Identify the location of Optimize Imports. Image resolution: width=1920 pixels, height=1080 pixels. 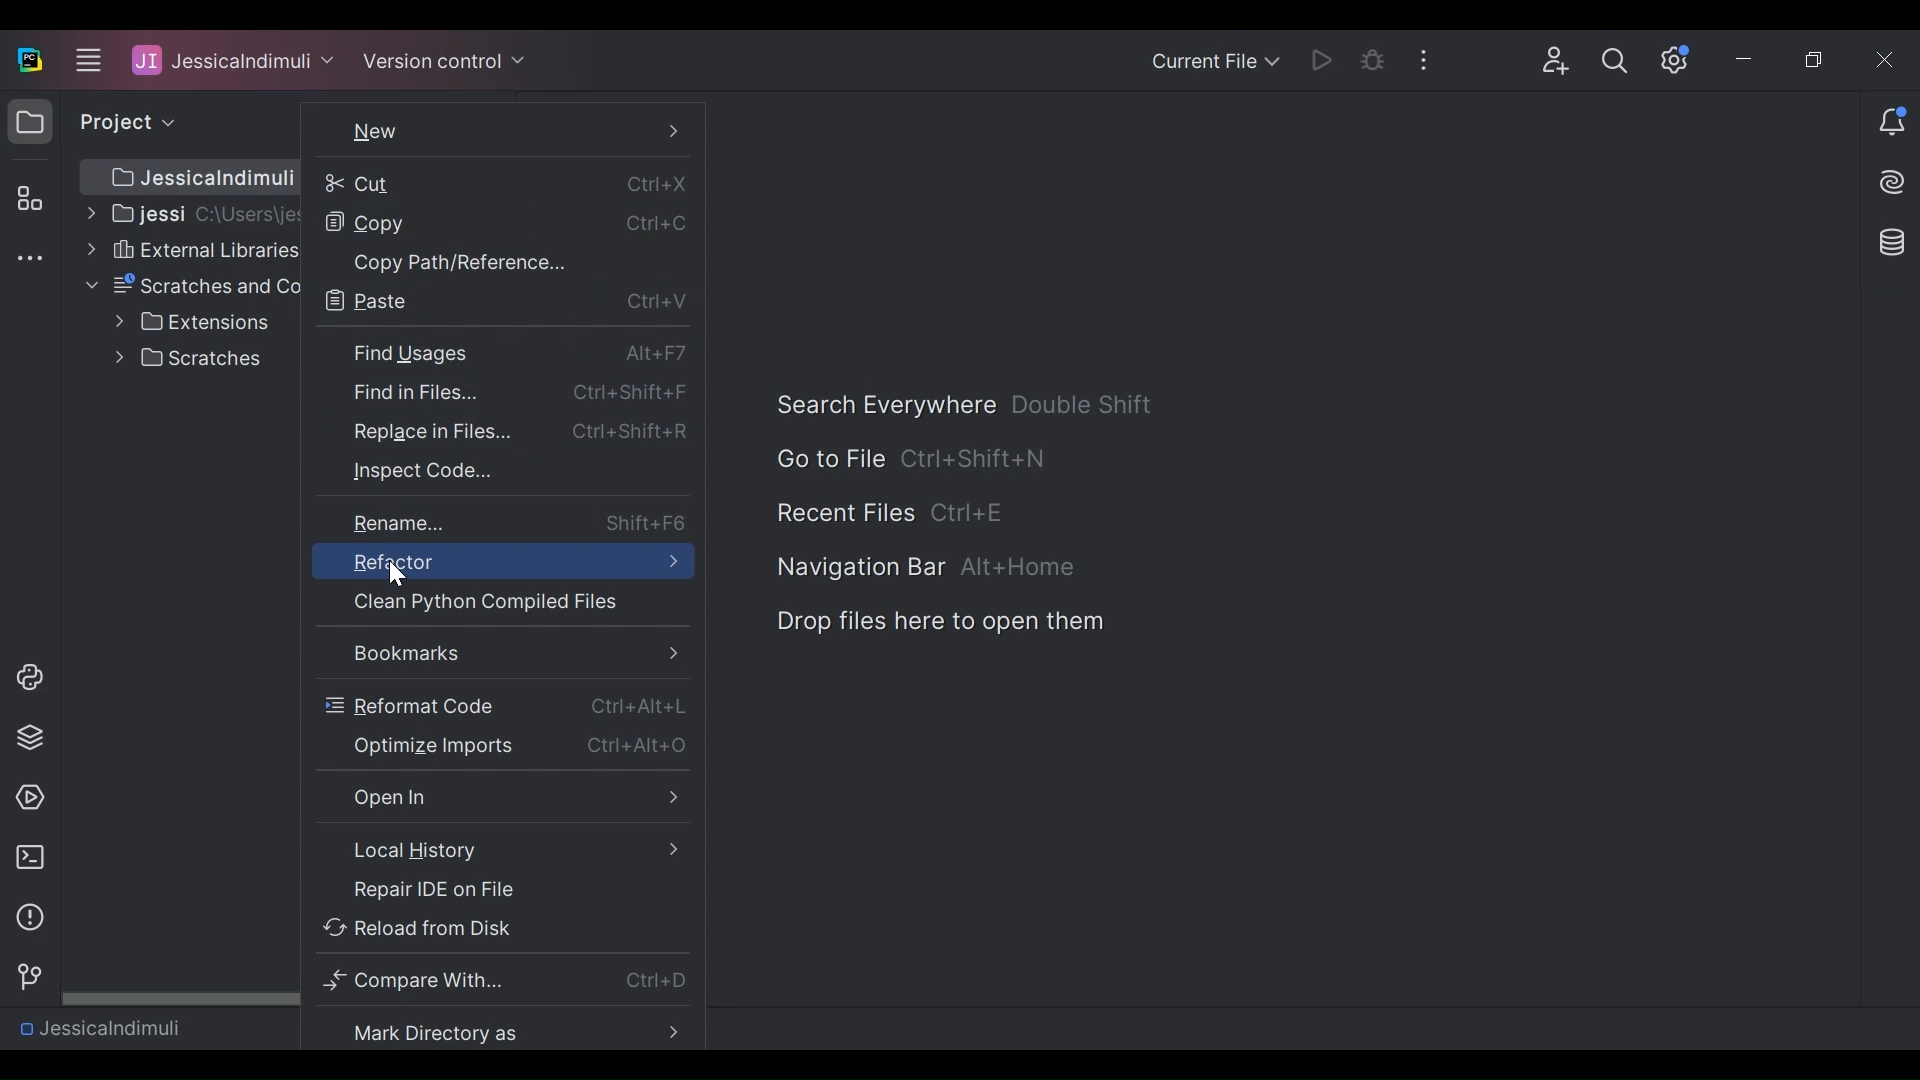
(502, 745).